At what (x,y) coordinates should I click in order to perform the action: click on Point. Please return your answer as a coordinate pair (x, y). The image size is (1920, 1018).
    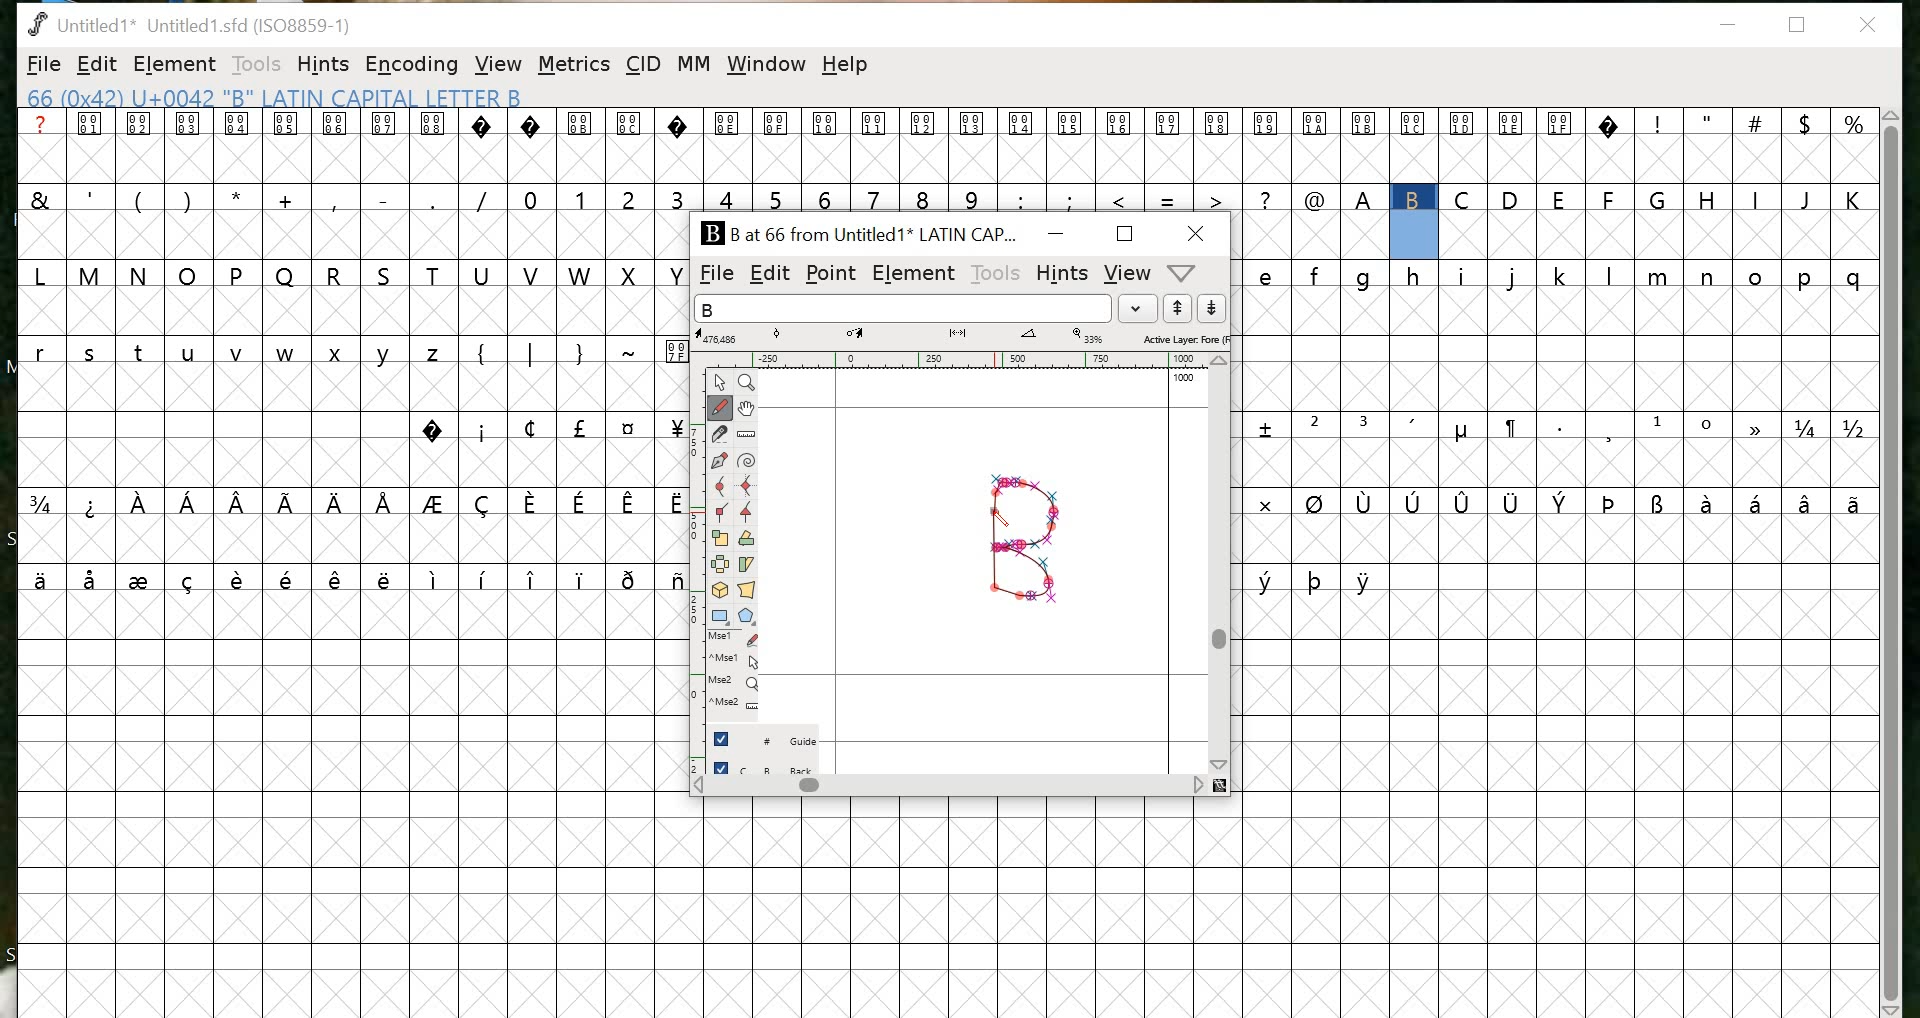
    Looking at the image, I should click on (721, 383).